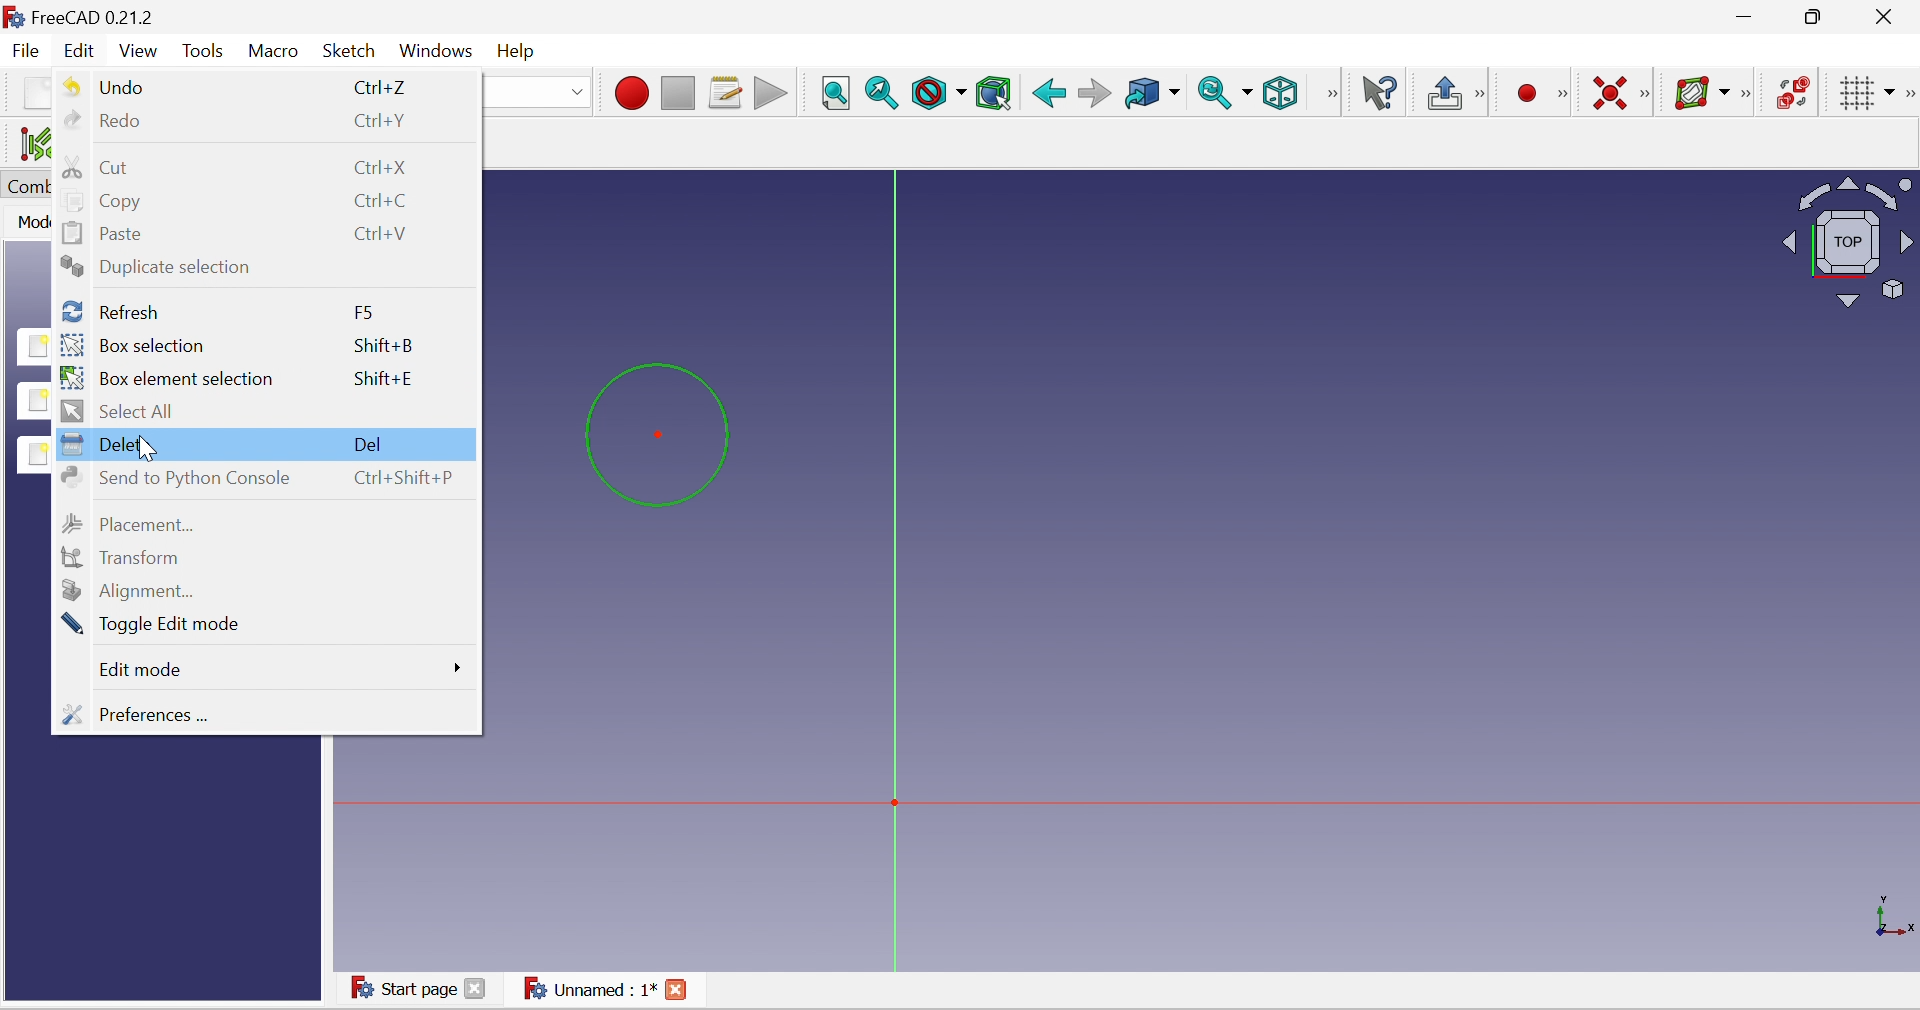  I want to click on What's this?, so click(1383, 93).